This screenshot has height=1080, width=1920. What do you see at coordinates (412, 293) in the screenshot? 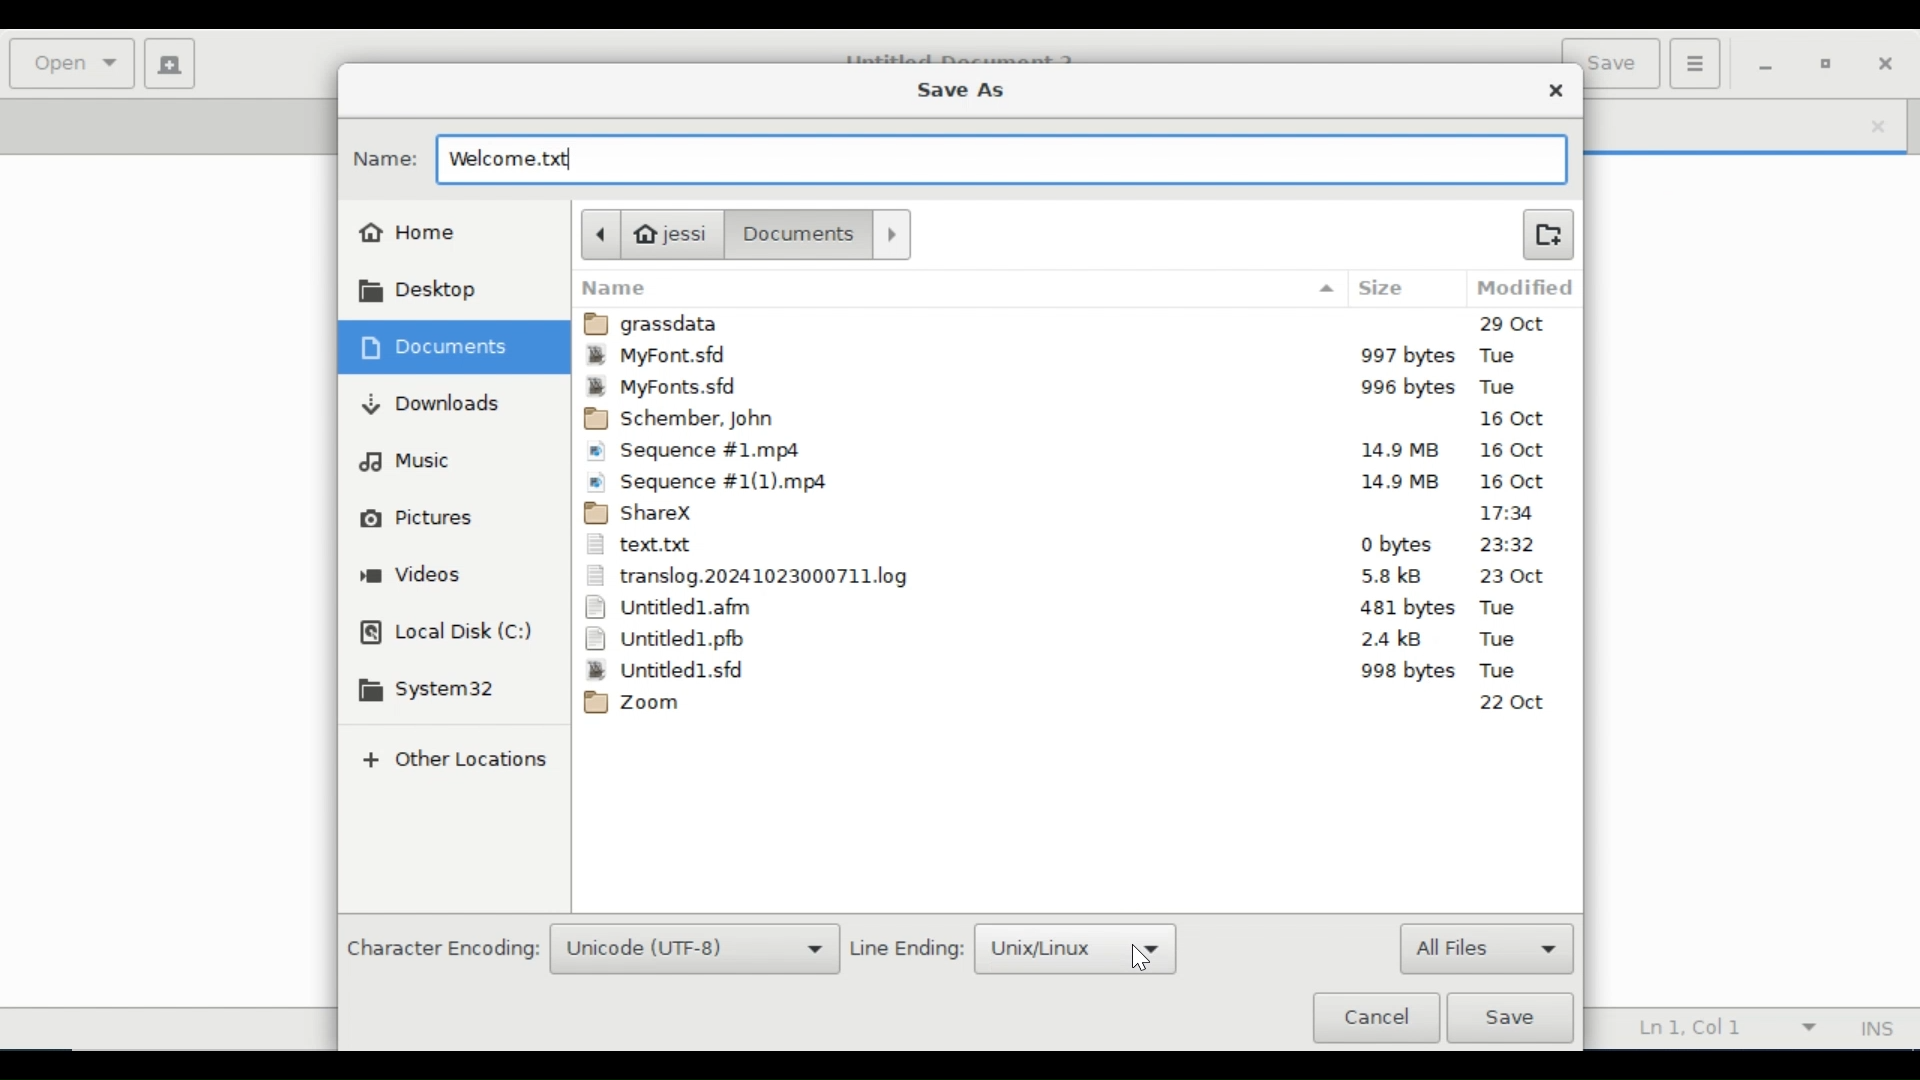
I see `Desktop` at bounding box center [412, 293].